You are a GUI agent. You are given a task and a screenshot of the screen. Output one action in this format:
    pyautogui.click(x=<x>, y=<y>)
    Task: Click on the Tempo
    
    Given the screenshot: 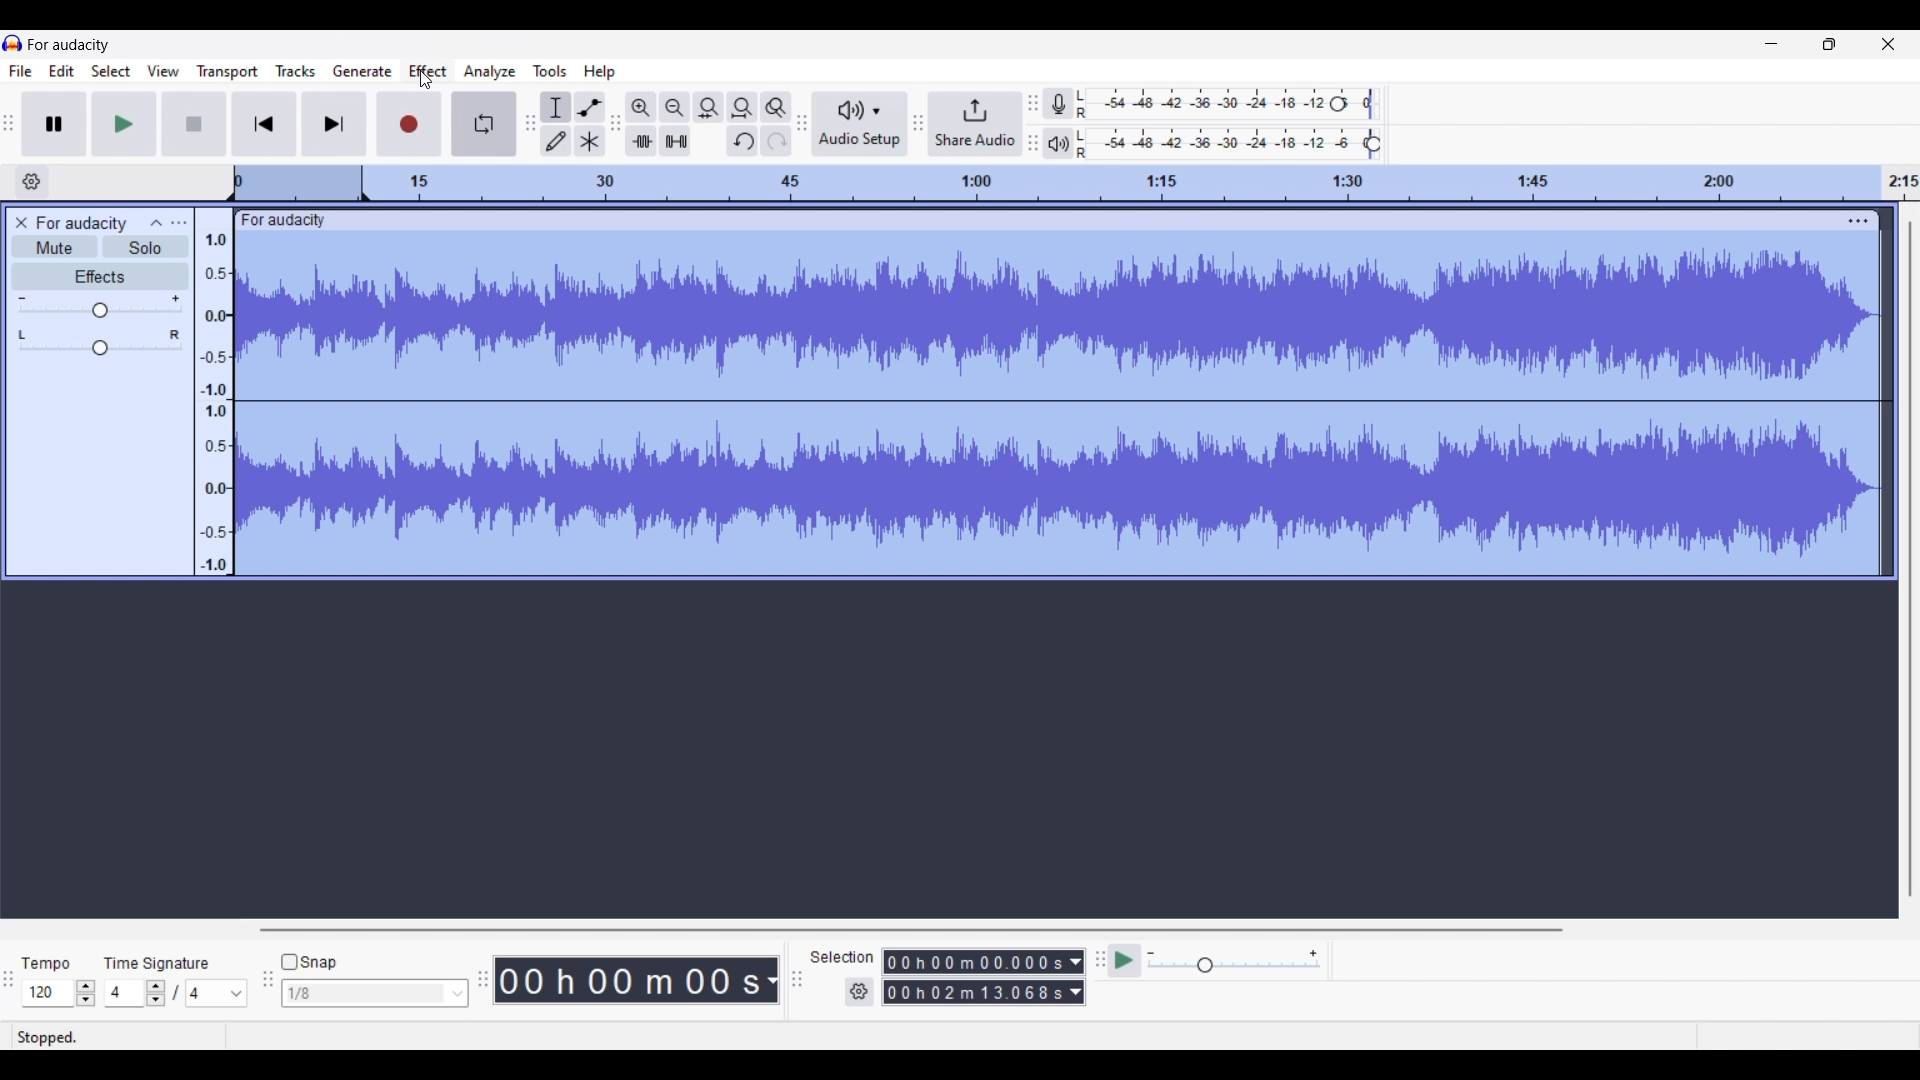 What is the action you would take?
    pyautogui.click(x=48, y=961)
    